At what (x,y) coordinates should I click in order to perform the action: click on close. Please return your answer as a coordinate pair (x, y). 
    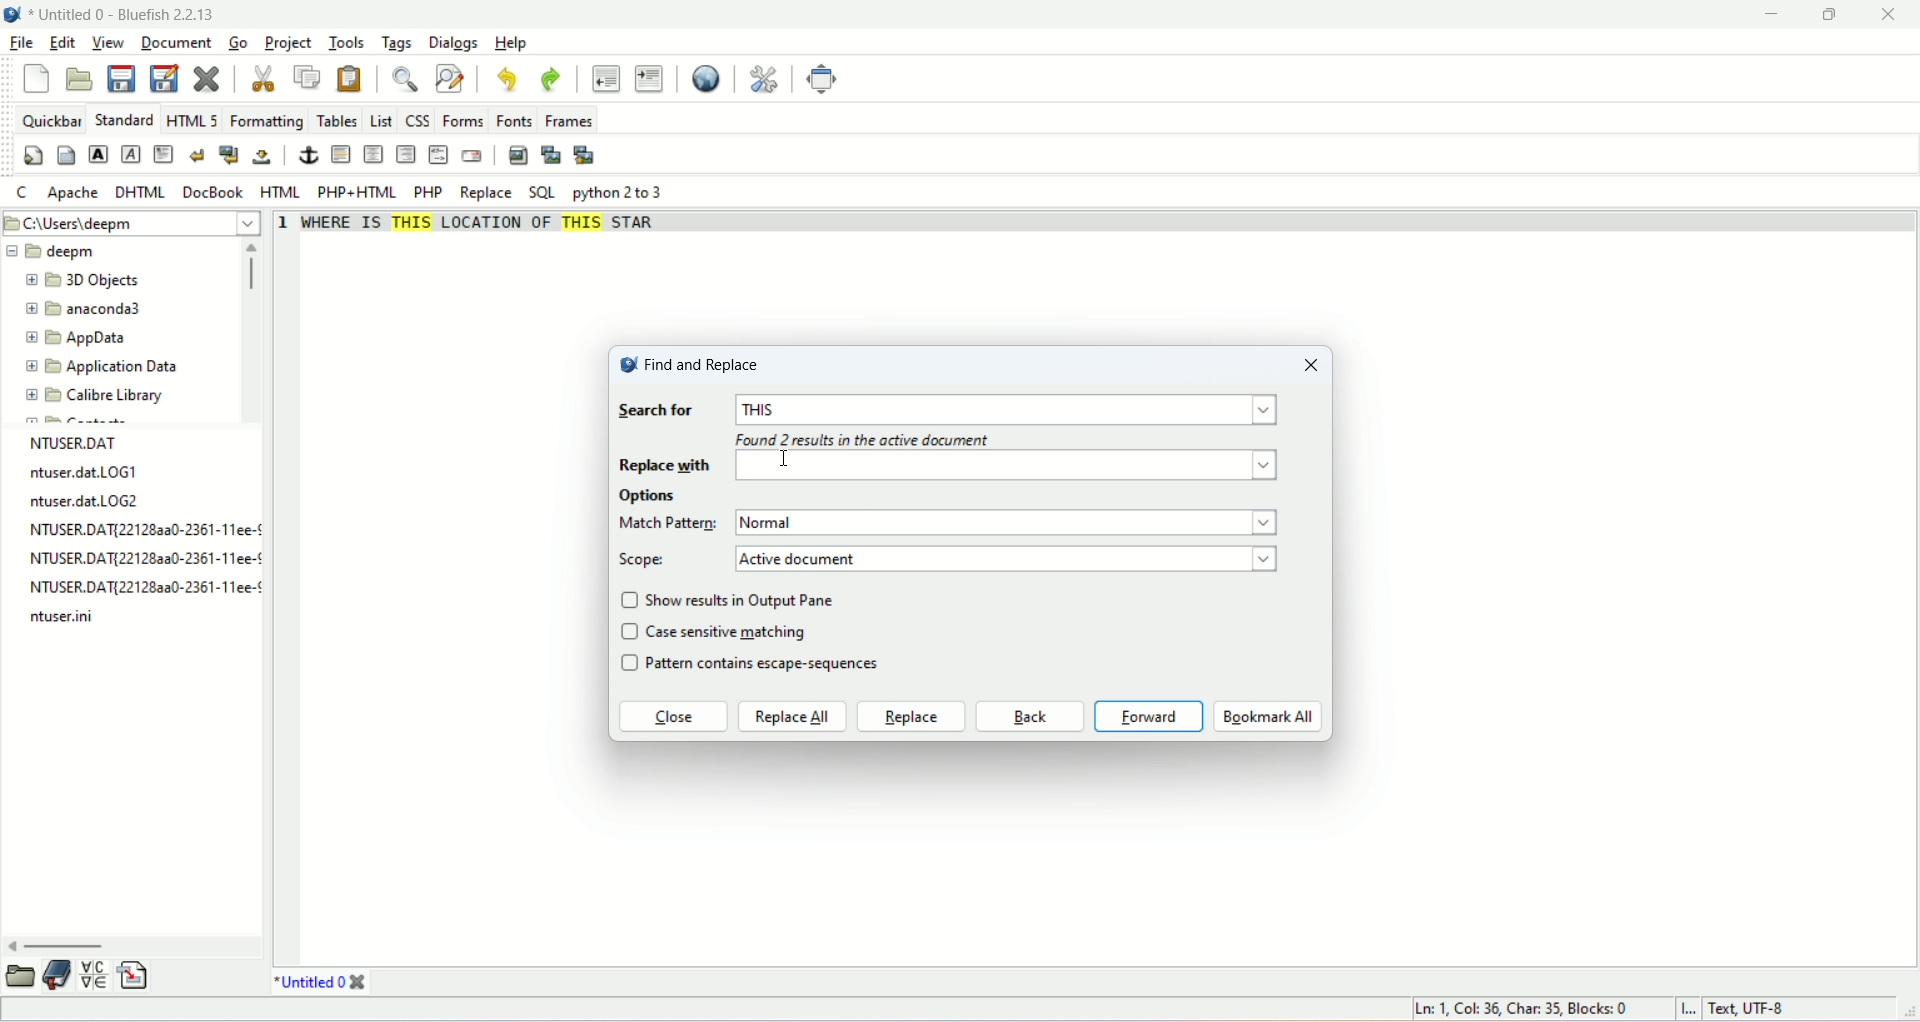
    Looking at the image, I should click on (1312, 367).